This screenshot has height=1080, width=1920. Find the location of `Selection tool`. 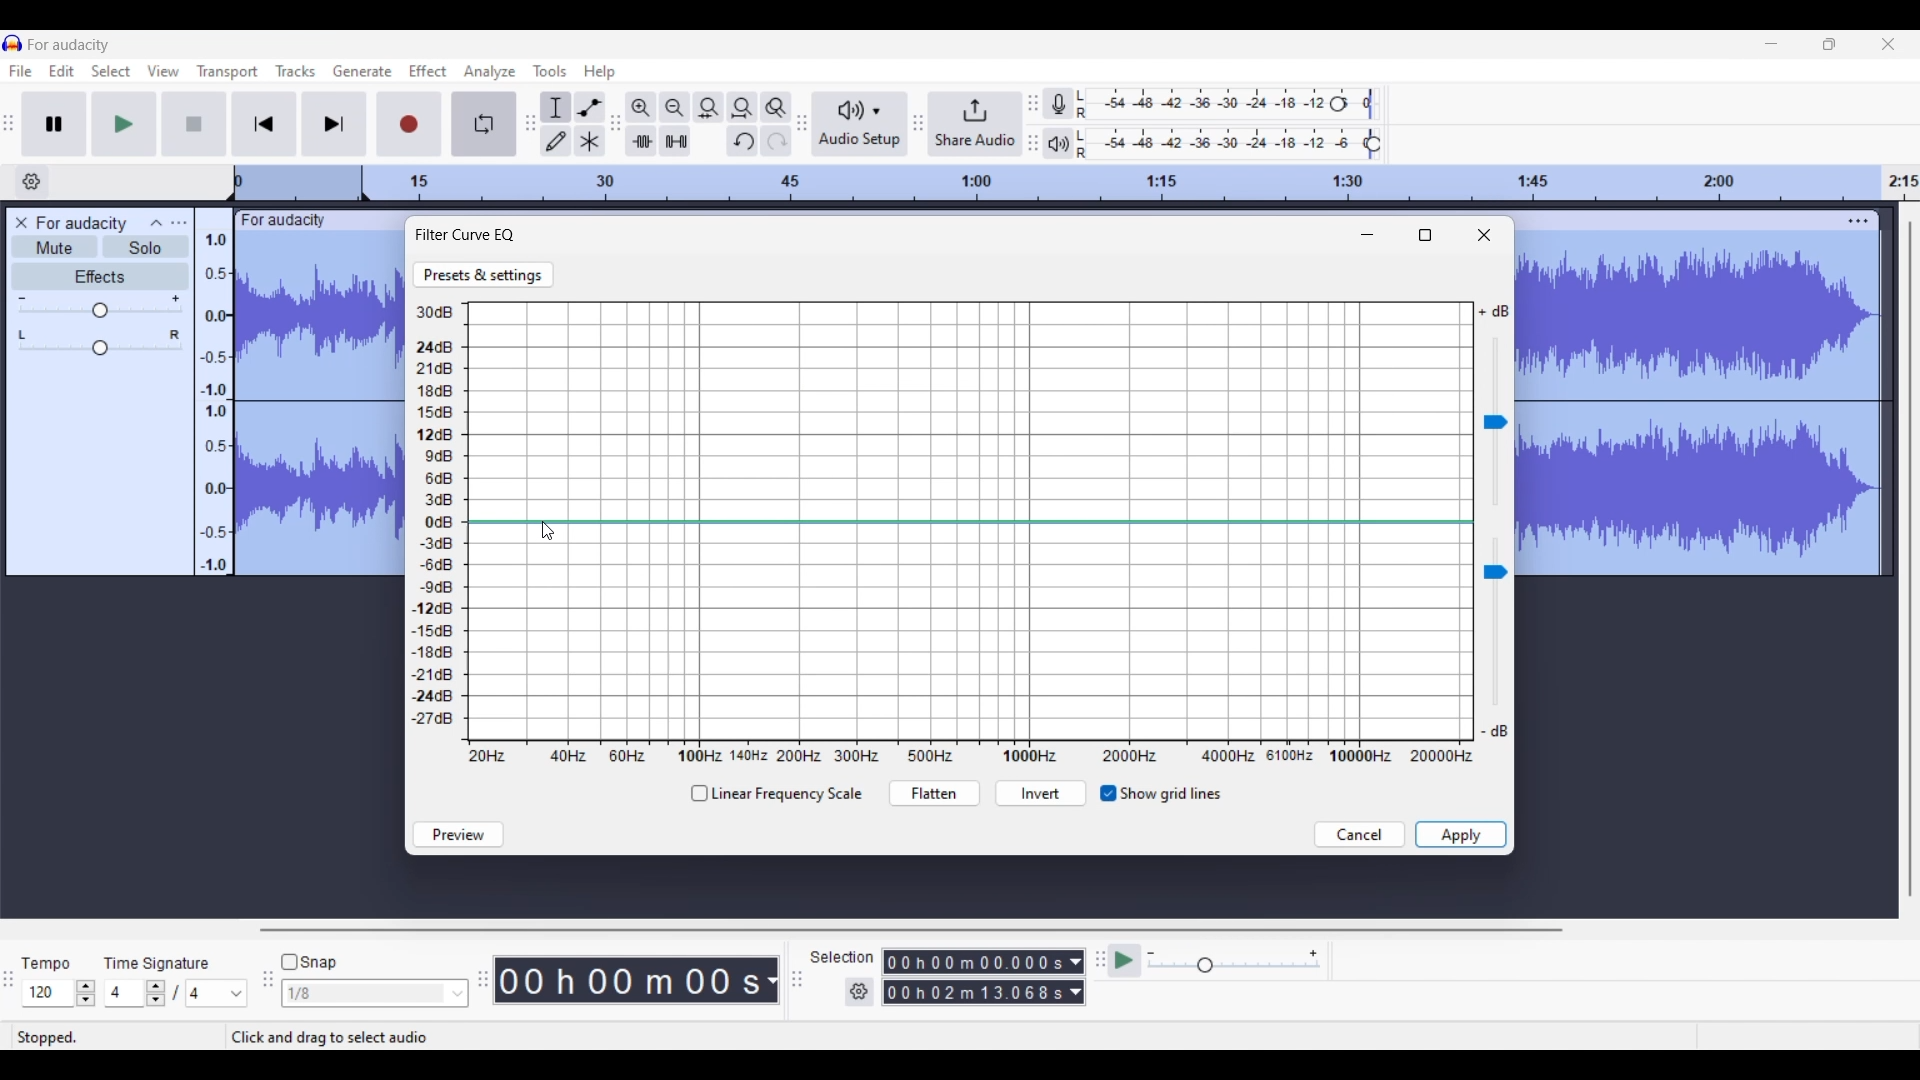

Selection tool is located at coordinates (557, 107).